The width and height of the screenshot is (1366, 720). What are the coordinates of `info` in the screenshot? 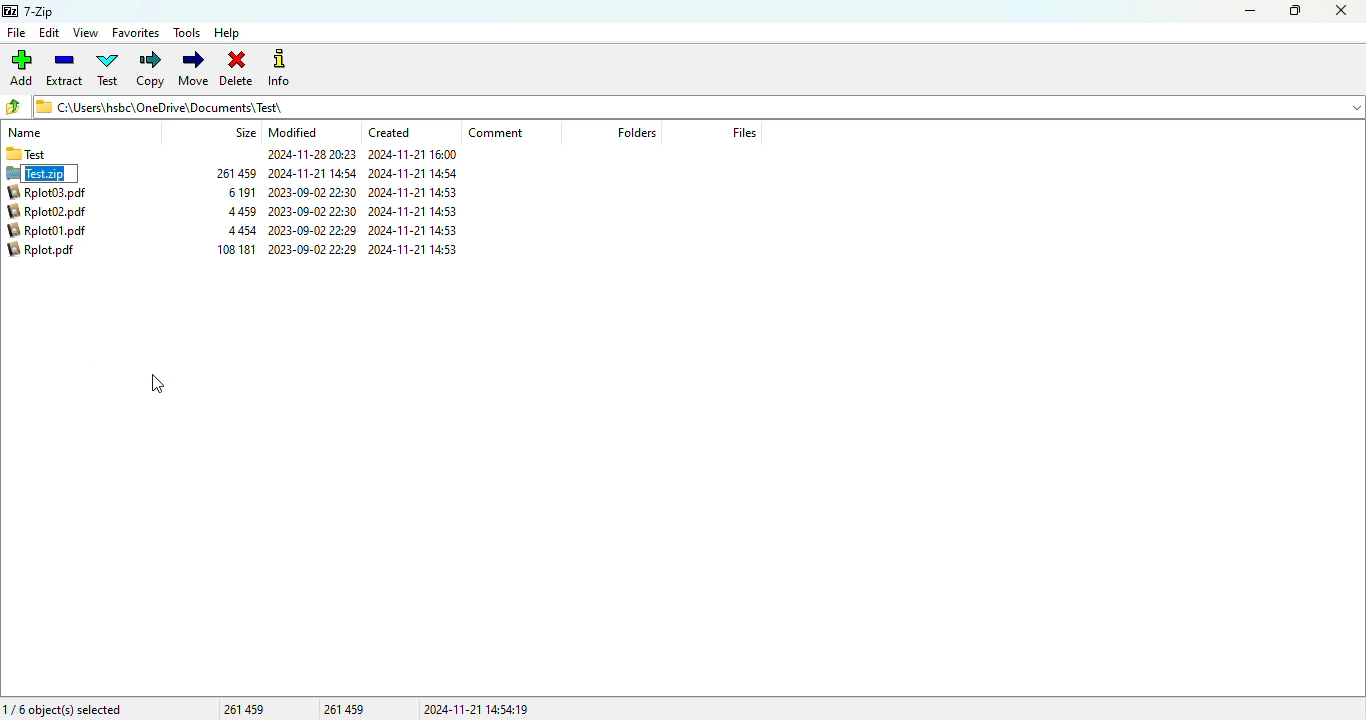 It's located at (279, 69).